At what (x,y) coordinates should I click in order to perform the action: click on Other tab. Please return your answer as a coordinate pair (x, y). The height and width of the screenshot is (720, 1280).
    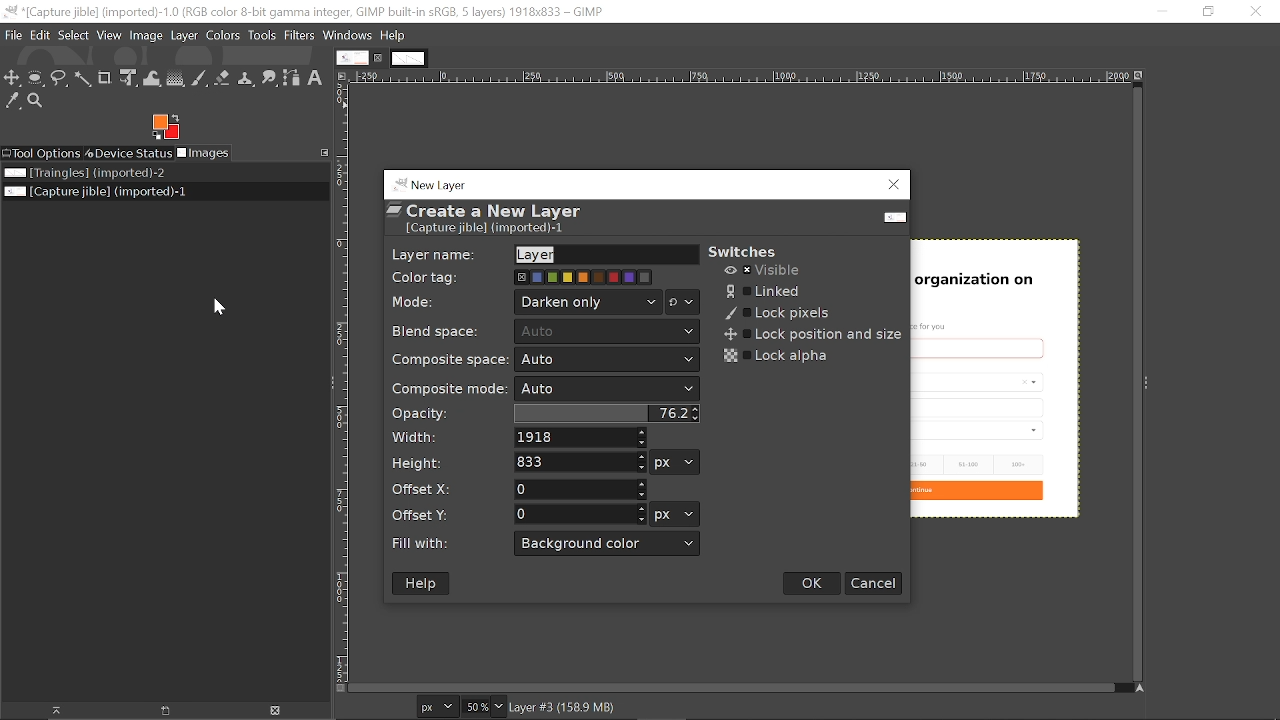
    Looking at the image, I should click on (408, 59).